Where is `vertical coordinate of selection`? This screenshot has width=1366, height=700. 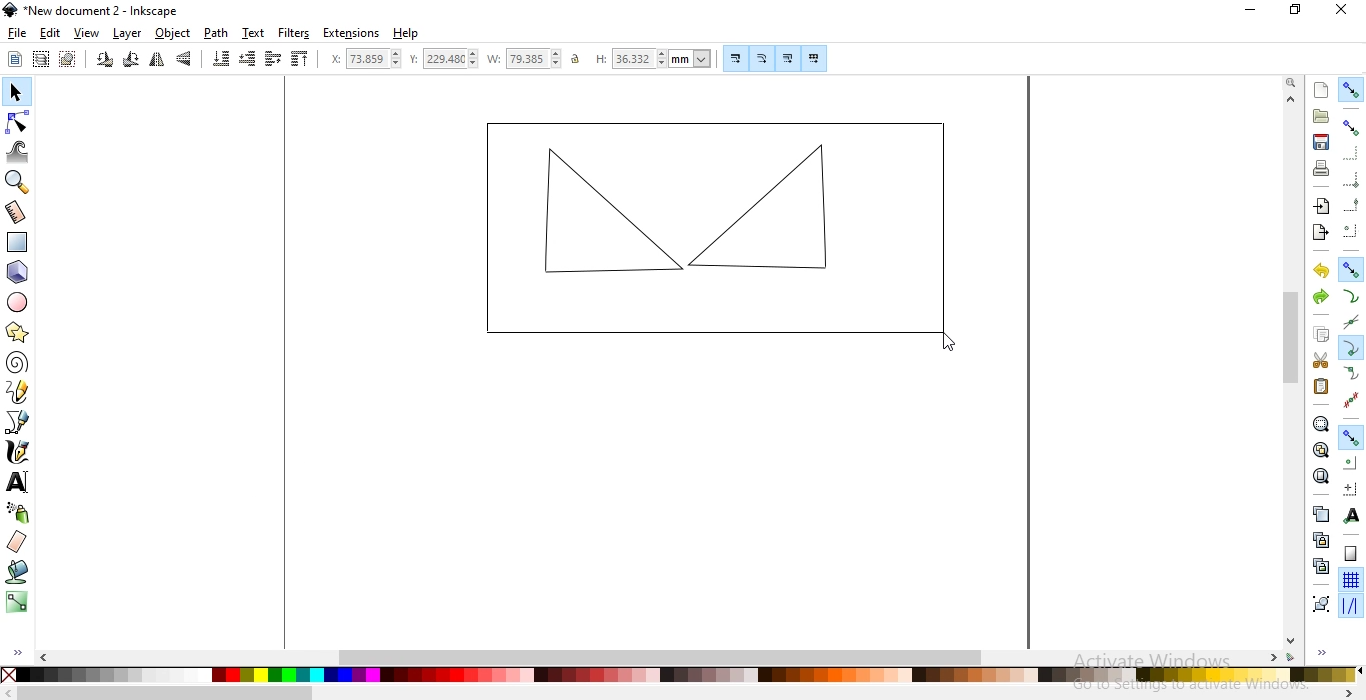 vertical coordinate of selection is located at coordinates (442, 59).